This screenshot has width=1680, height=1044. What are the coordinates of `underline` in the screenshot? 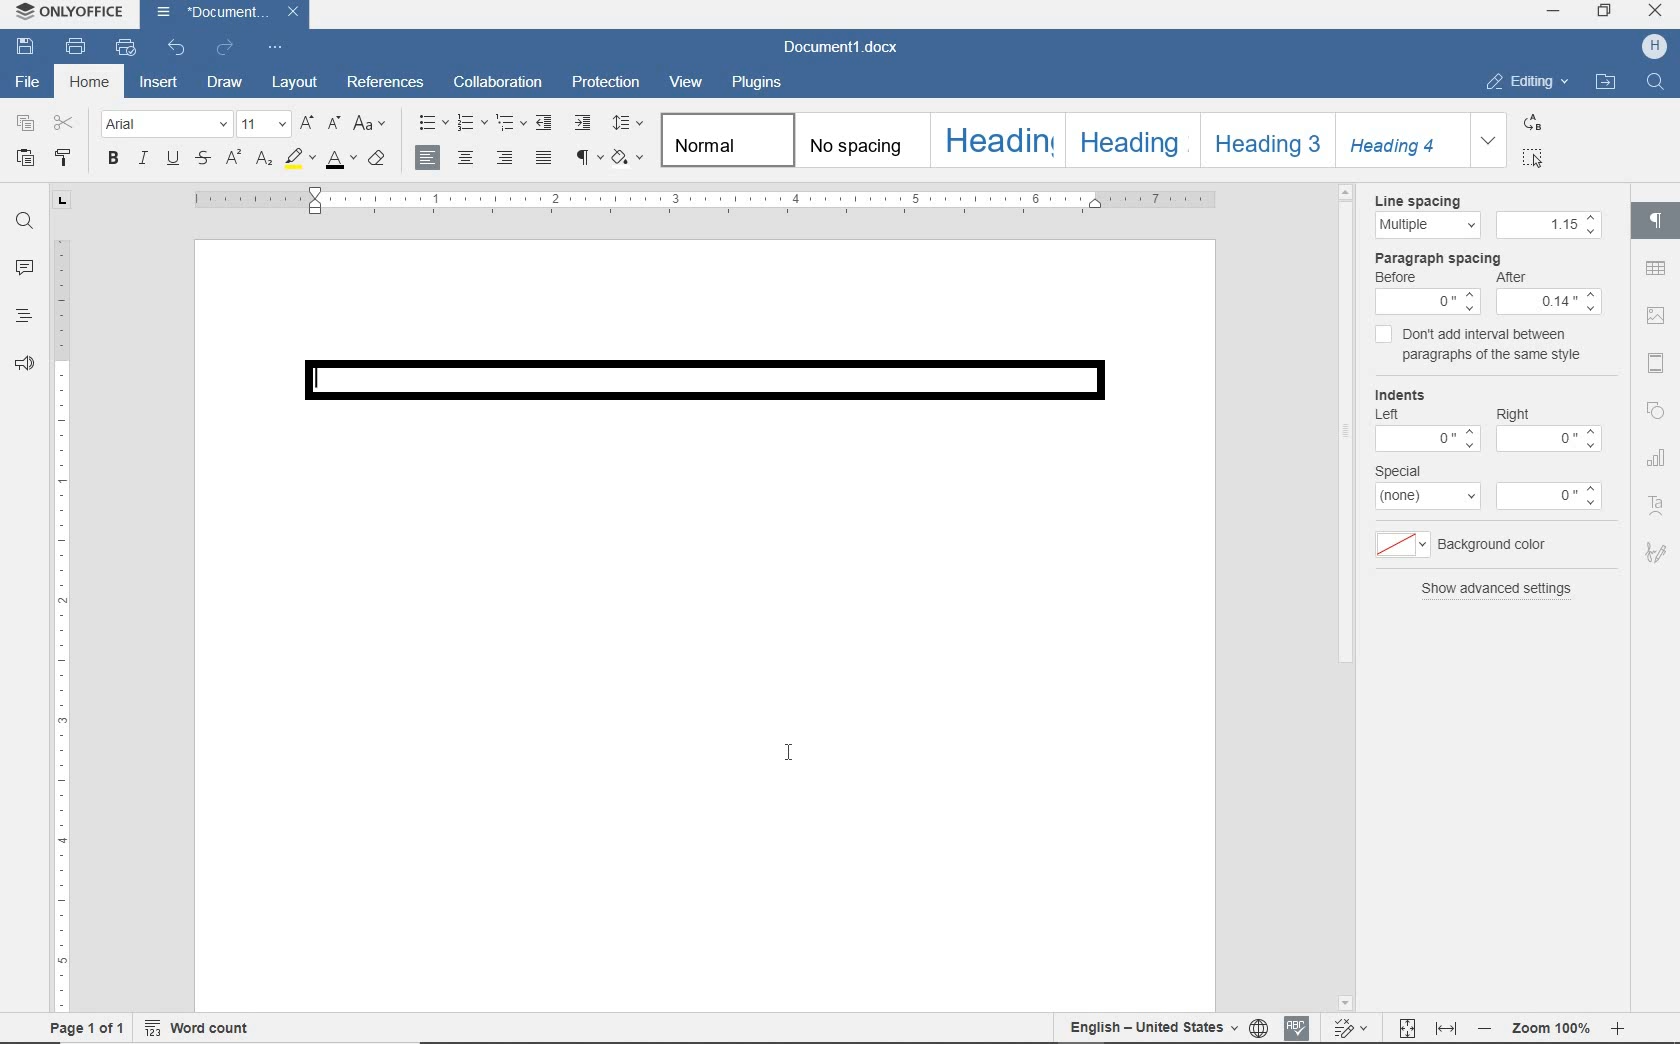 It's located at (173, 161).